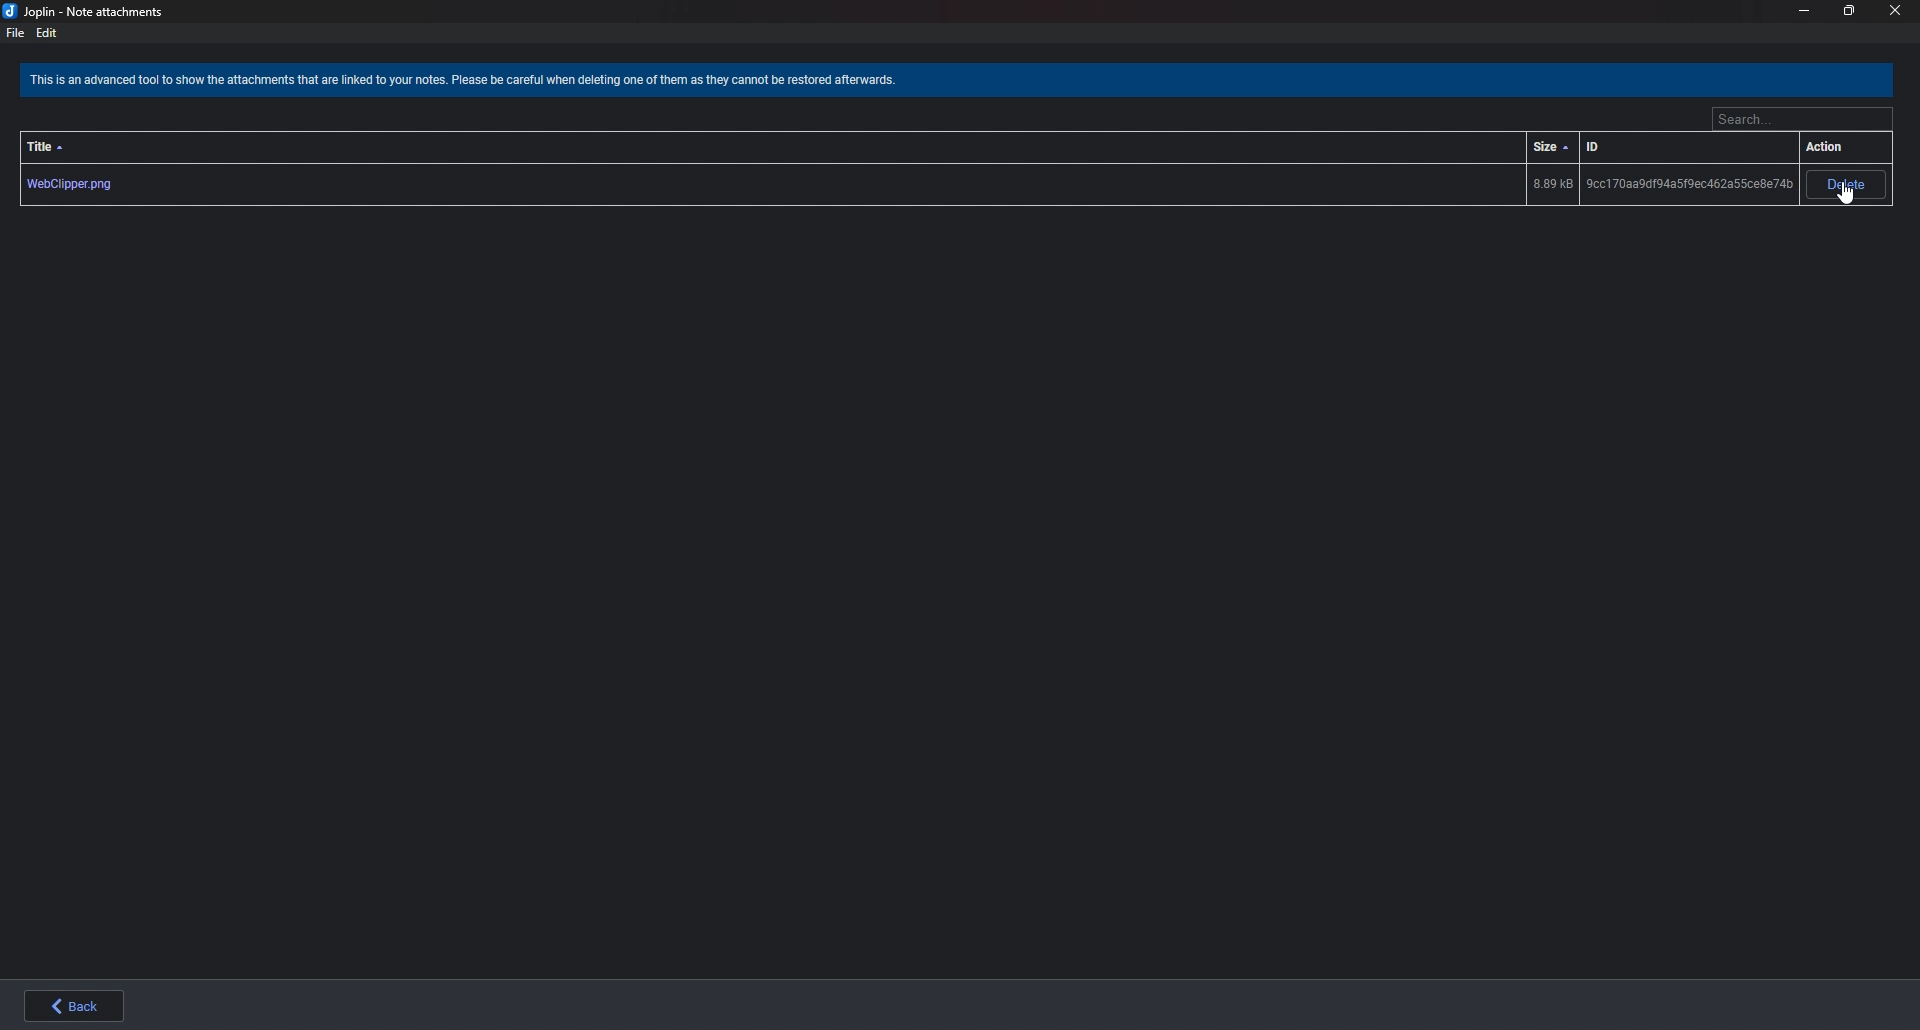 The image size is (1920, 1030). What do you see at coordinates (1848, 185) in the screenshot?
I see `Delete` at bounding box center [1848, 185].